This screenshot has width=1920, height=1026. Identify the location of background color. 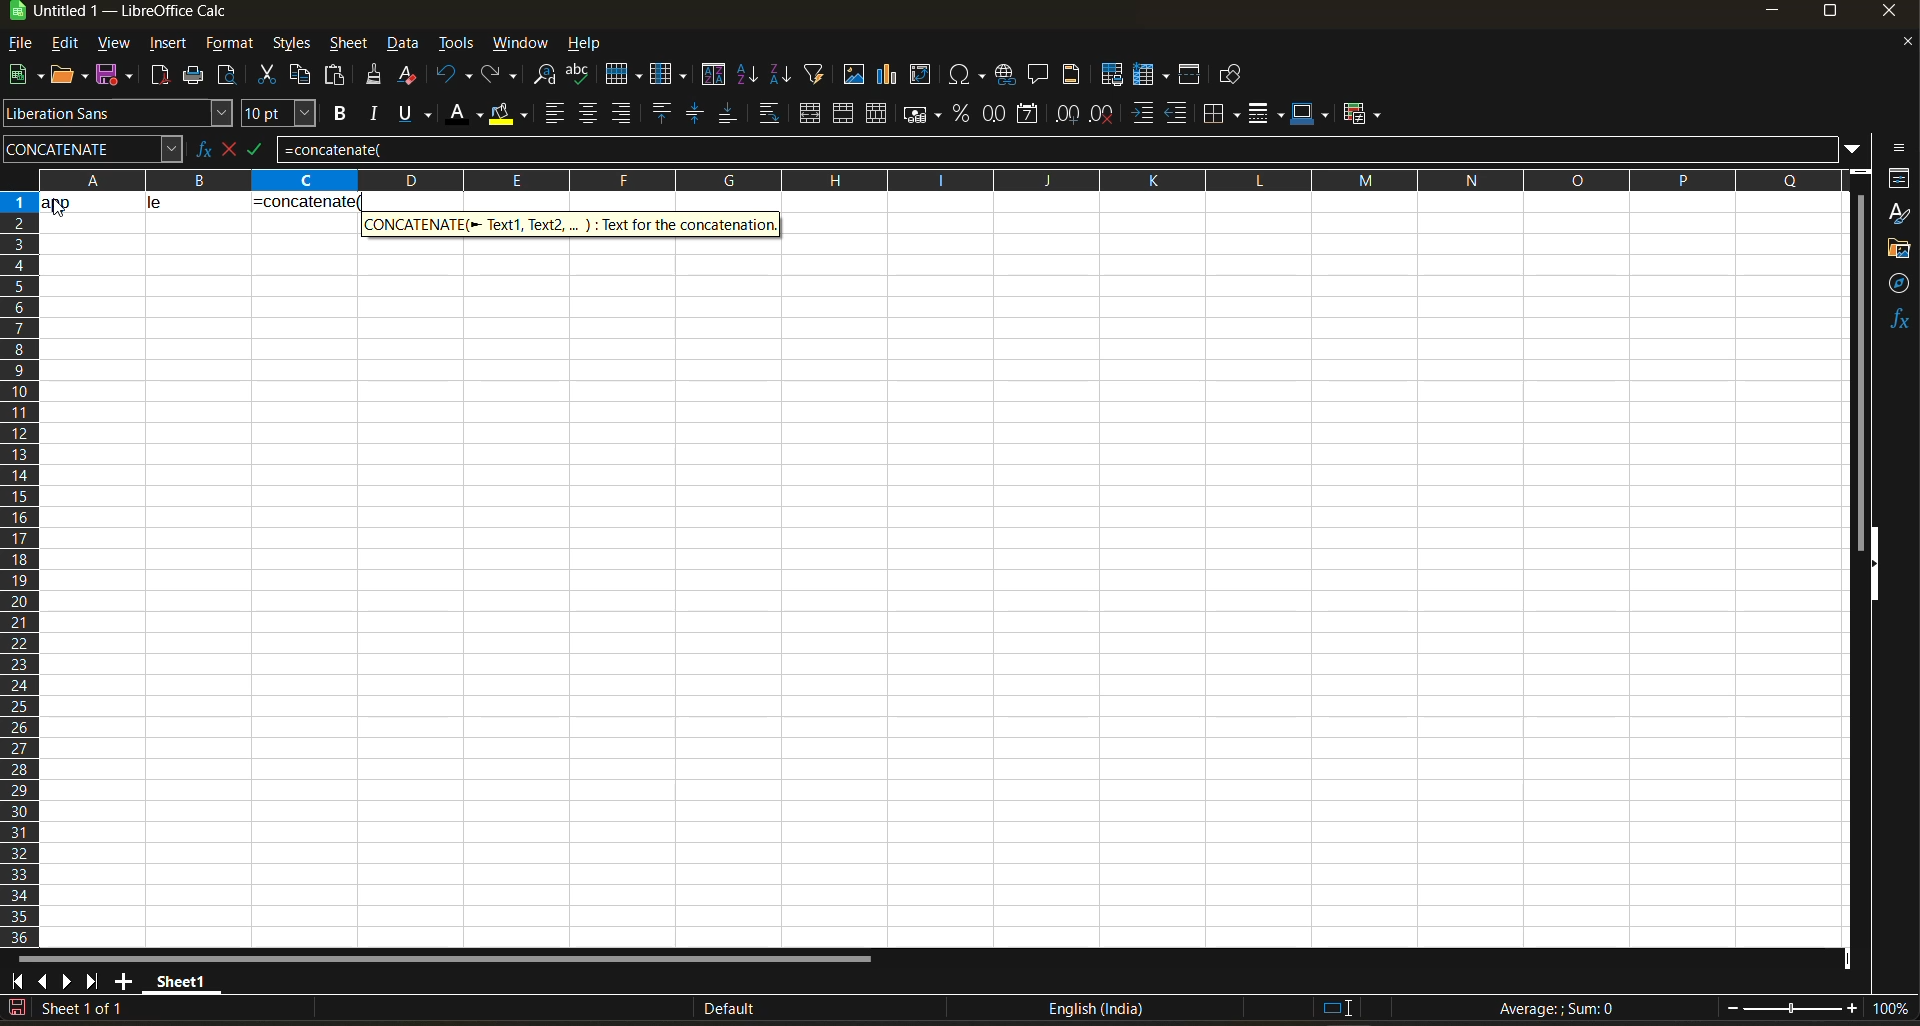
(507, 115).